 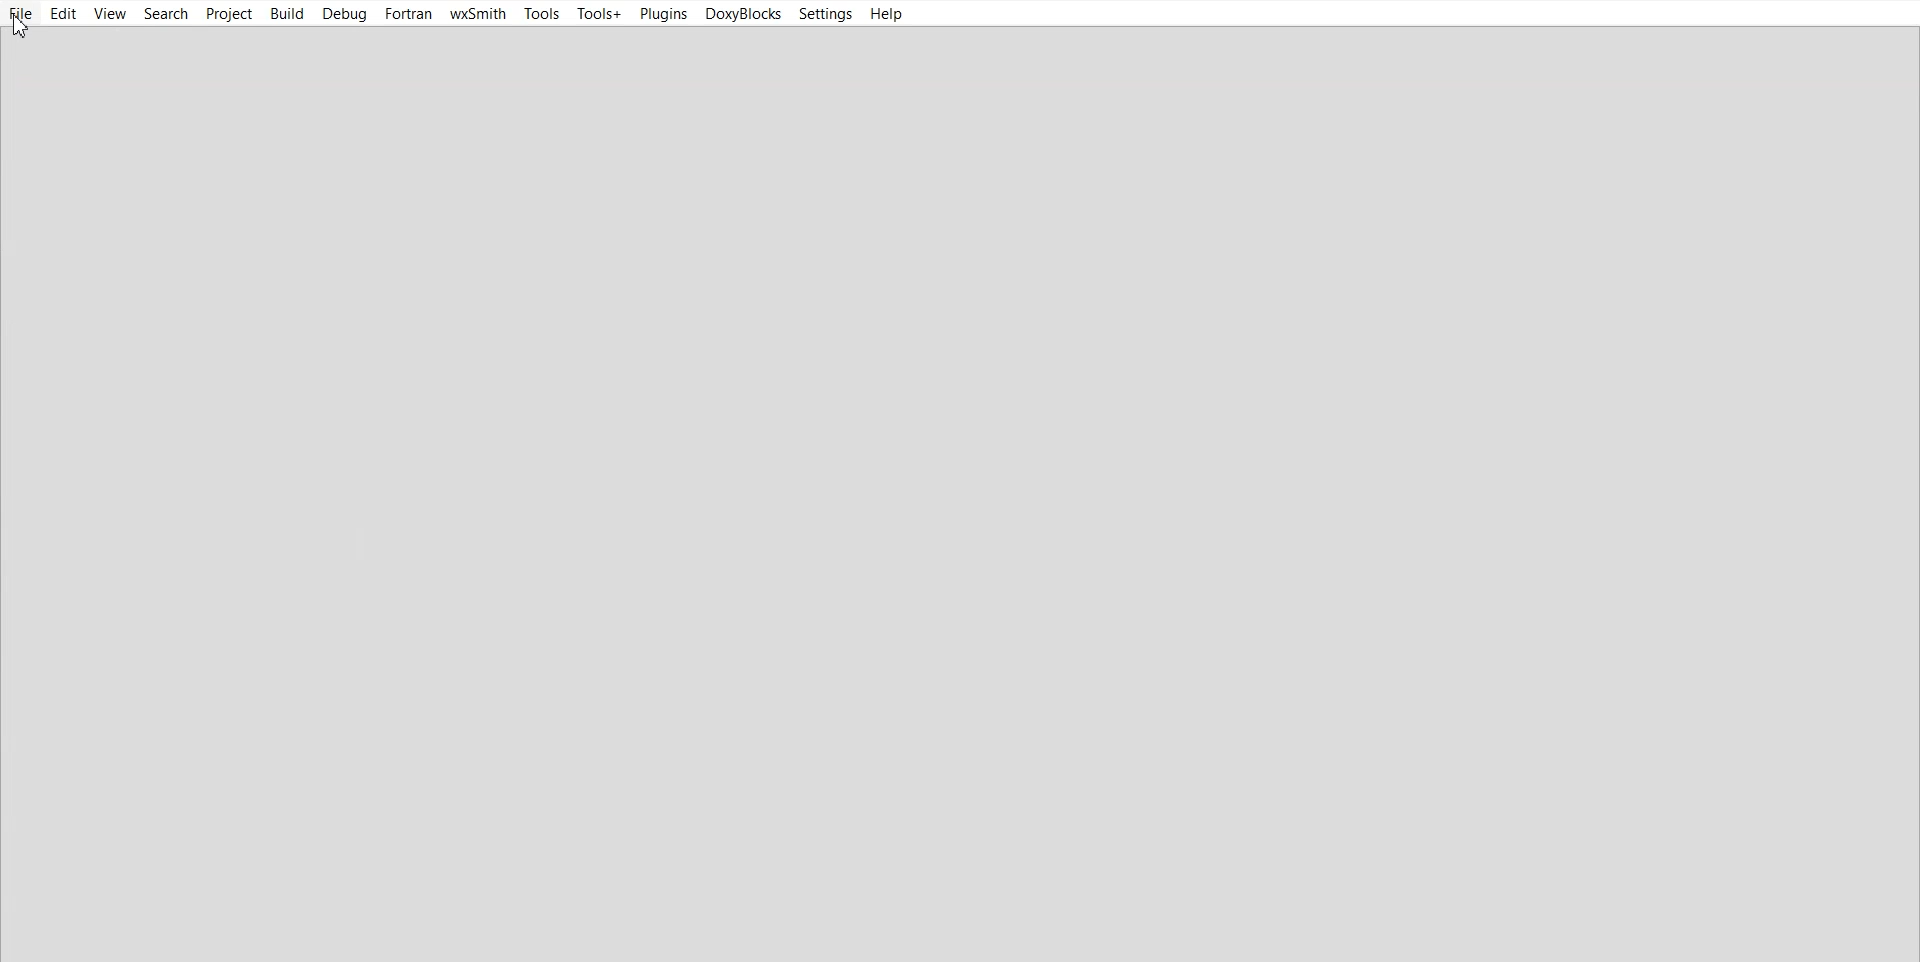 What do you see at coordinates (409, 14) in the screenshot?
I see `Fortran` at bounding box center [409, 14].